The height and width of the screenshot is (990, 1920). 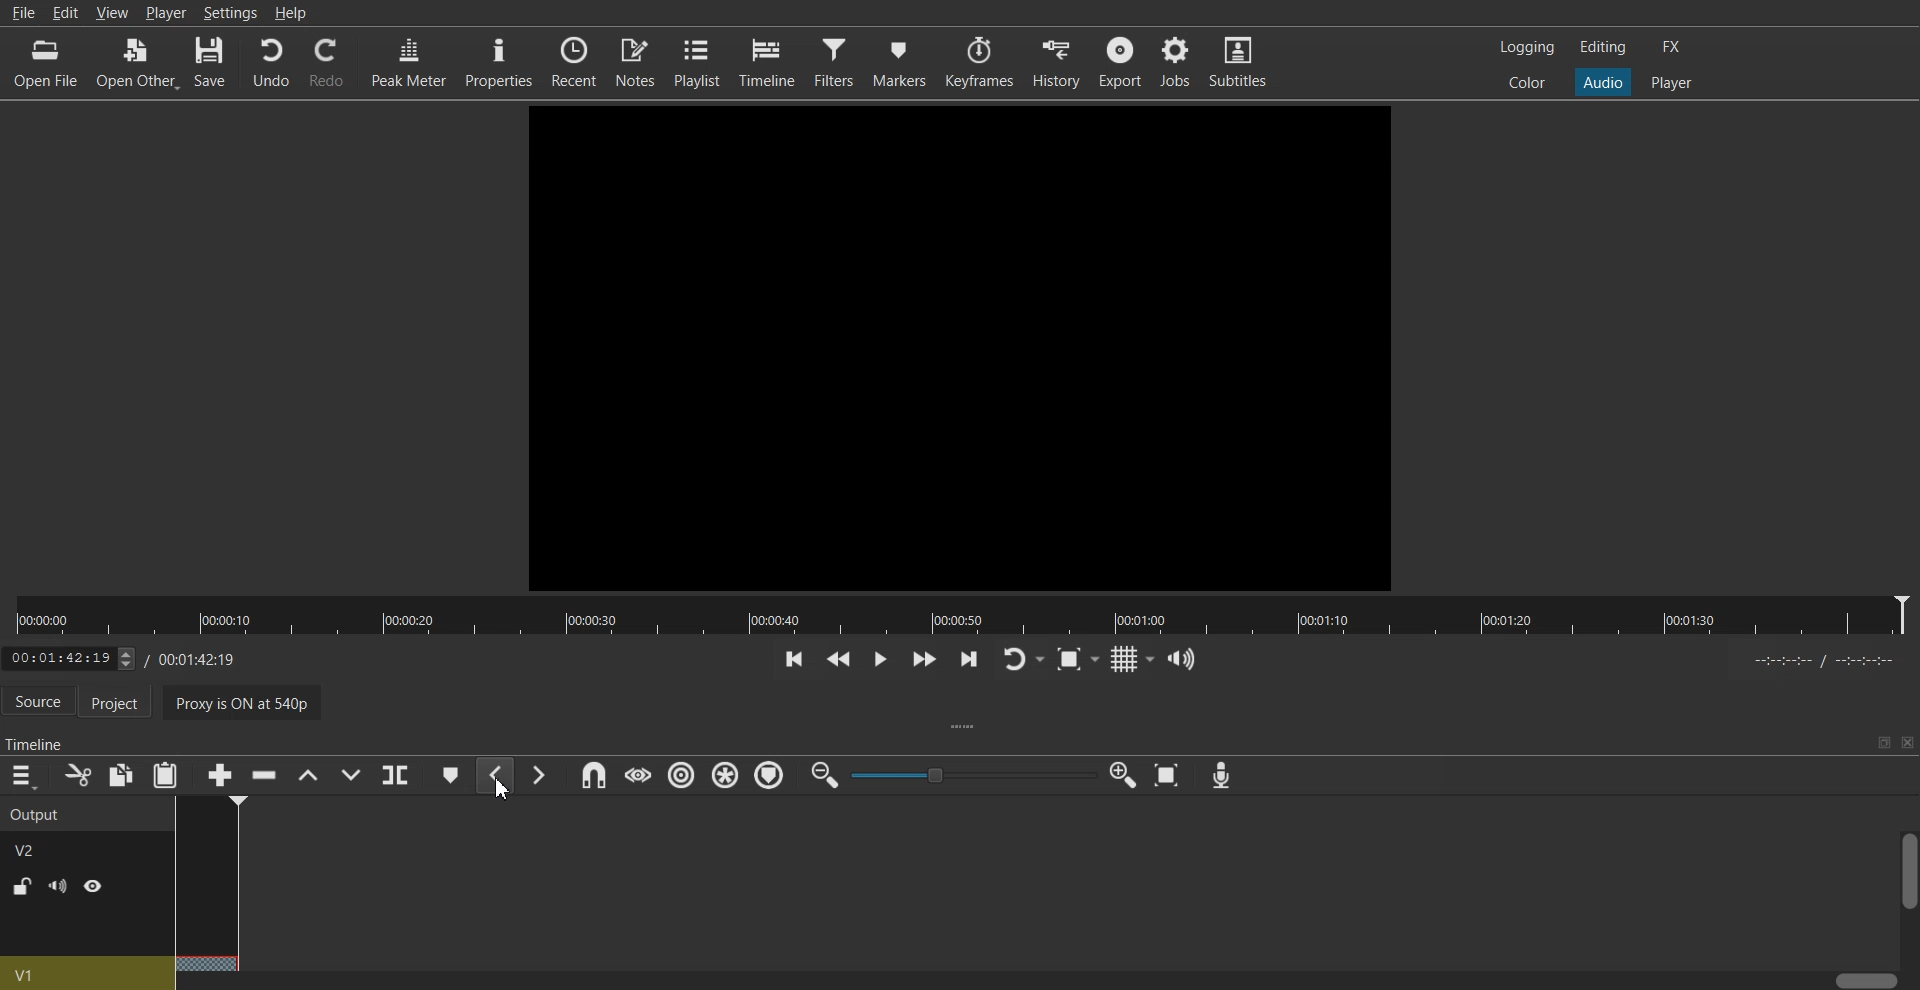 What do you see at coordinates (122, 703) in the screenshot?
I see `Project` at bounding box center [122, 703].